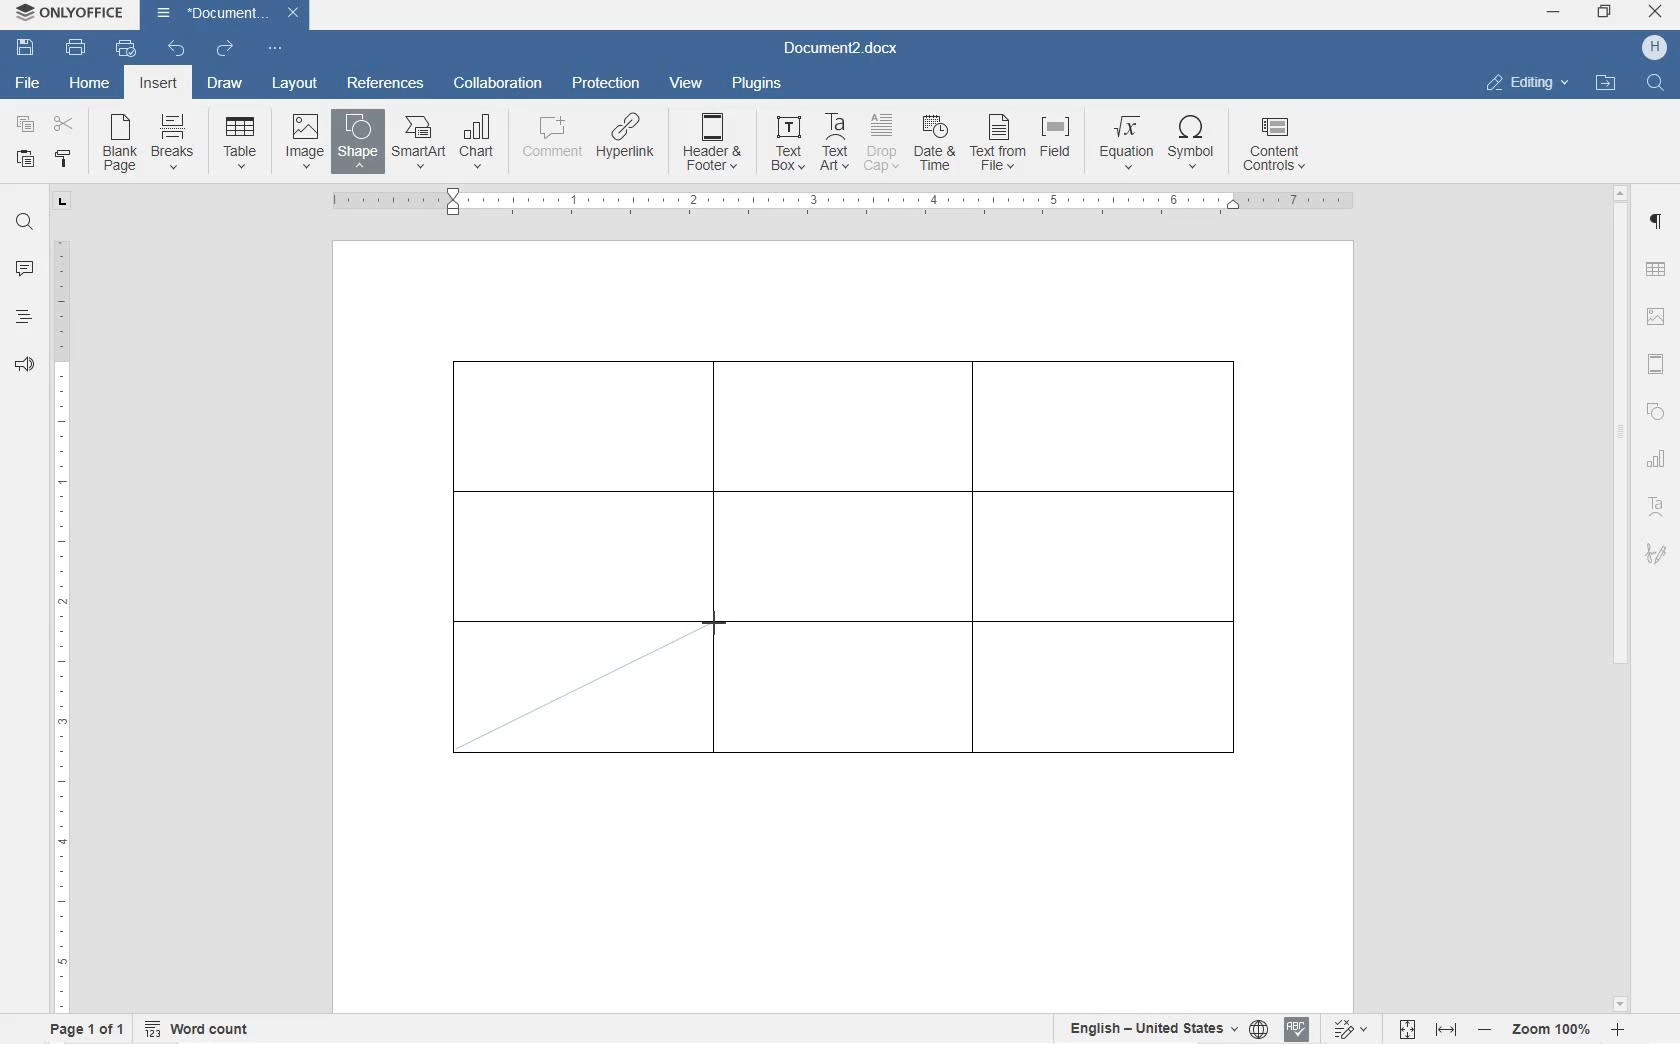 Image resolution: width=1680 pixels, height=1044 pixels. Describe the element at coordinates (236, 142) in the screenshot. I see `insert table` at that location.